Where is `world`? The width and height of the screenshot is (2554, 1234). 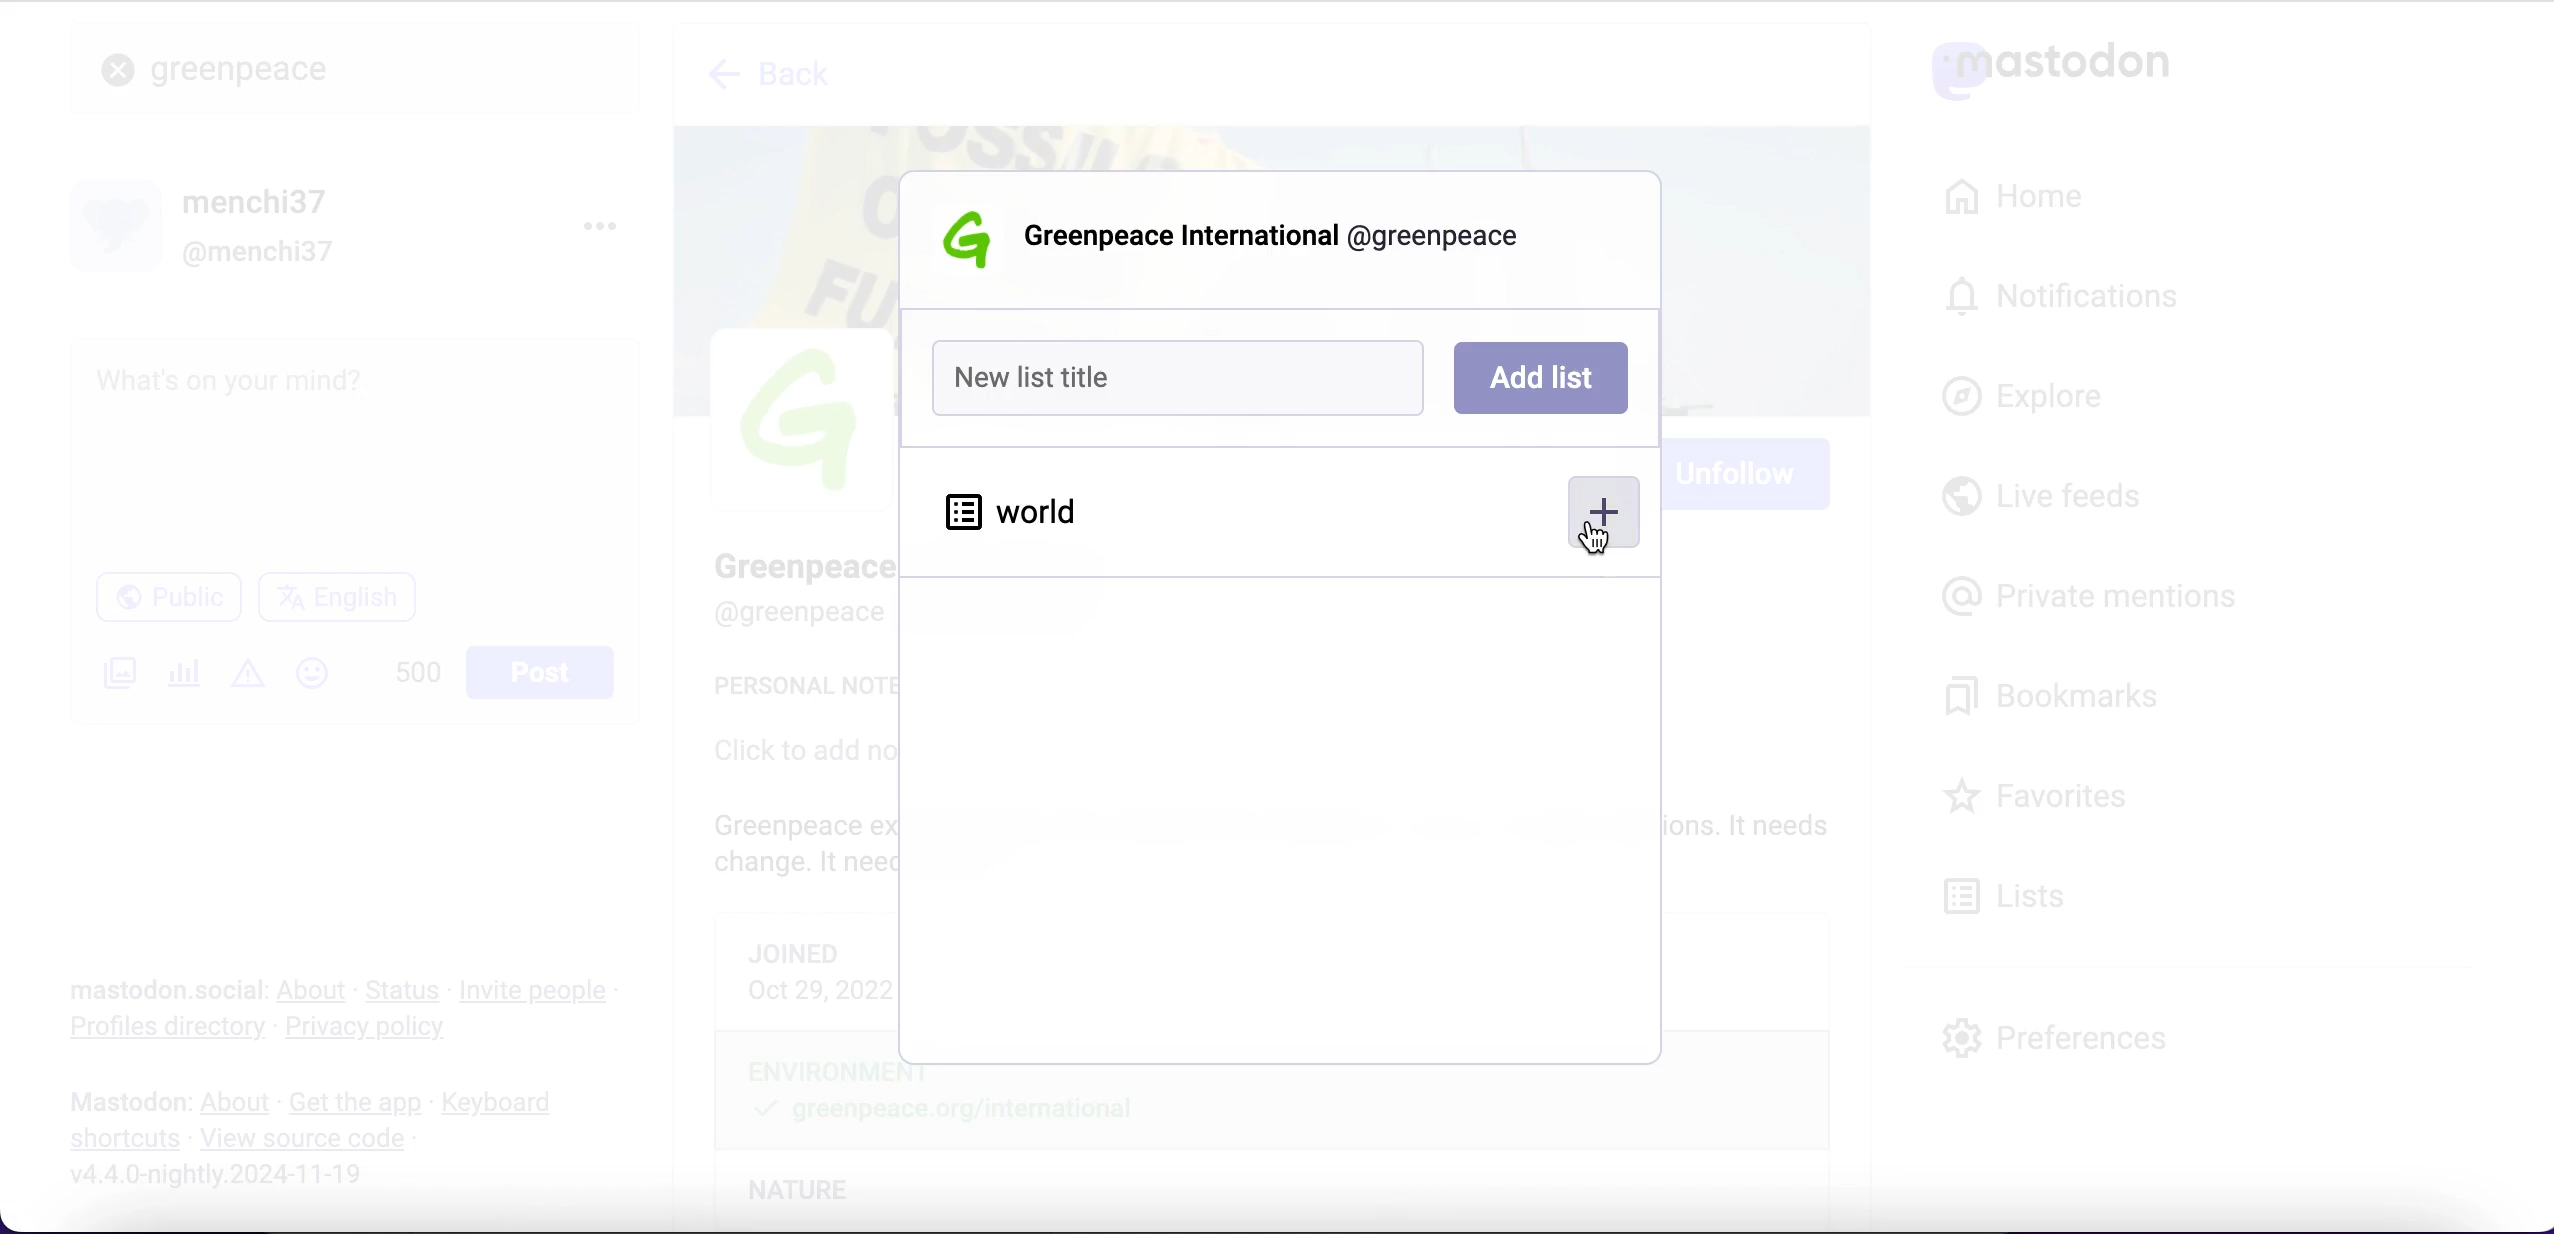 world is located at coordinates (1009, 508).